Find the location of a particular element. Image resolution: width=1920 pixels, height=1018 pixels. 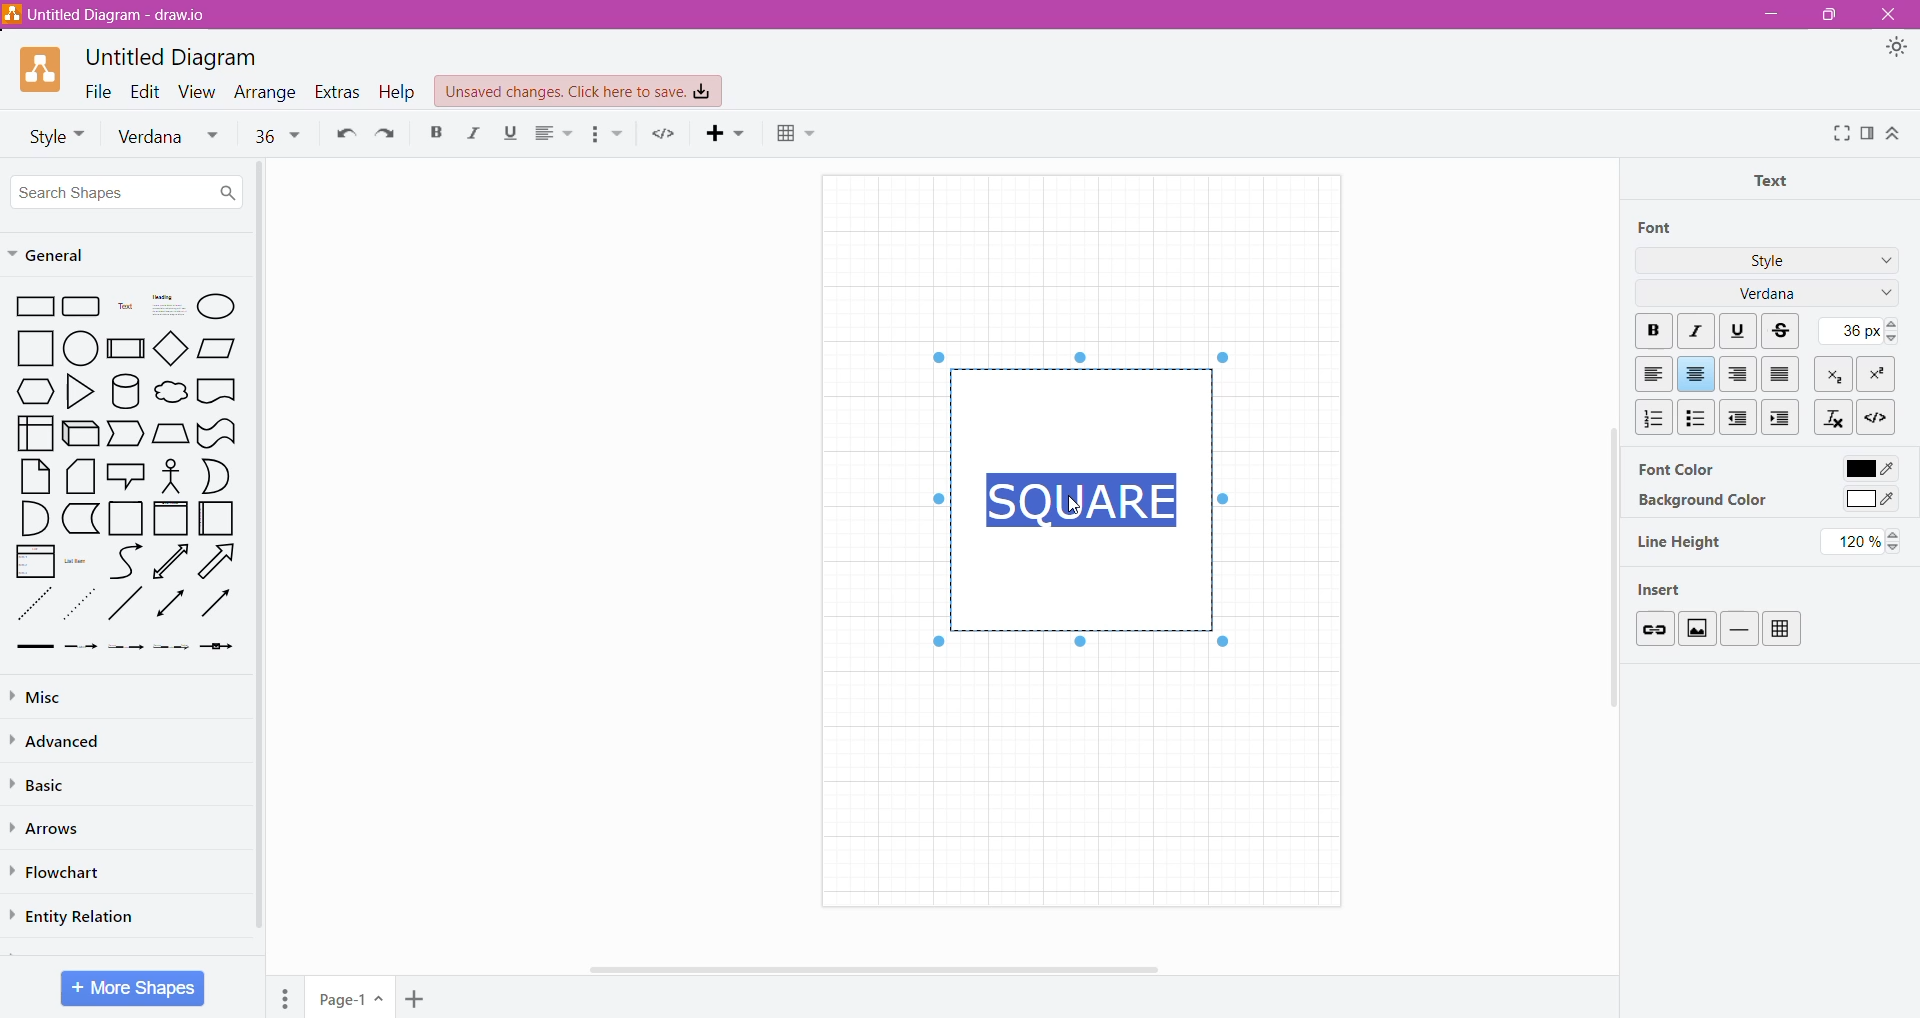

Block is located at coordinates (1781, 373).